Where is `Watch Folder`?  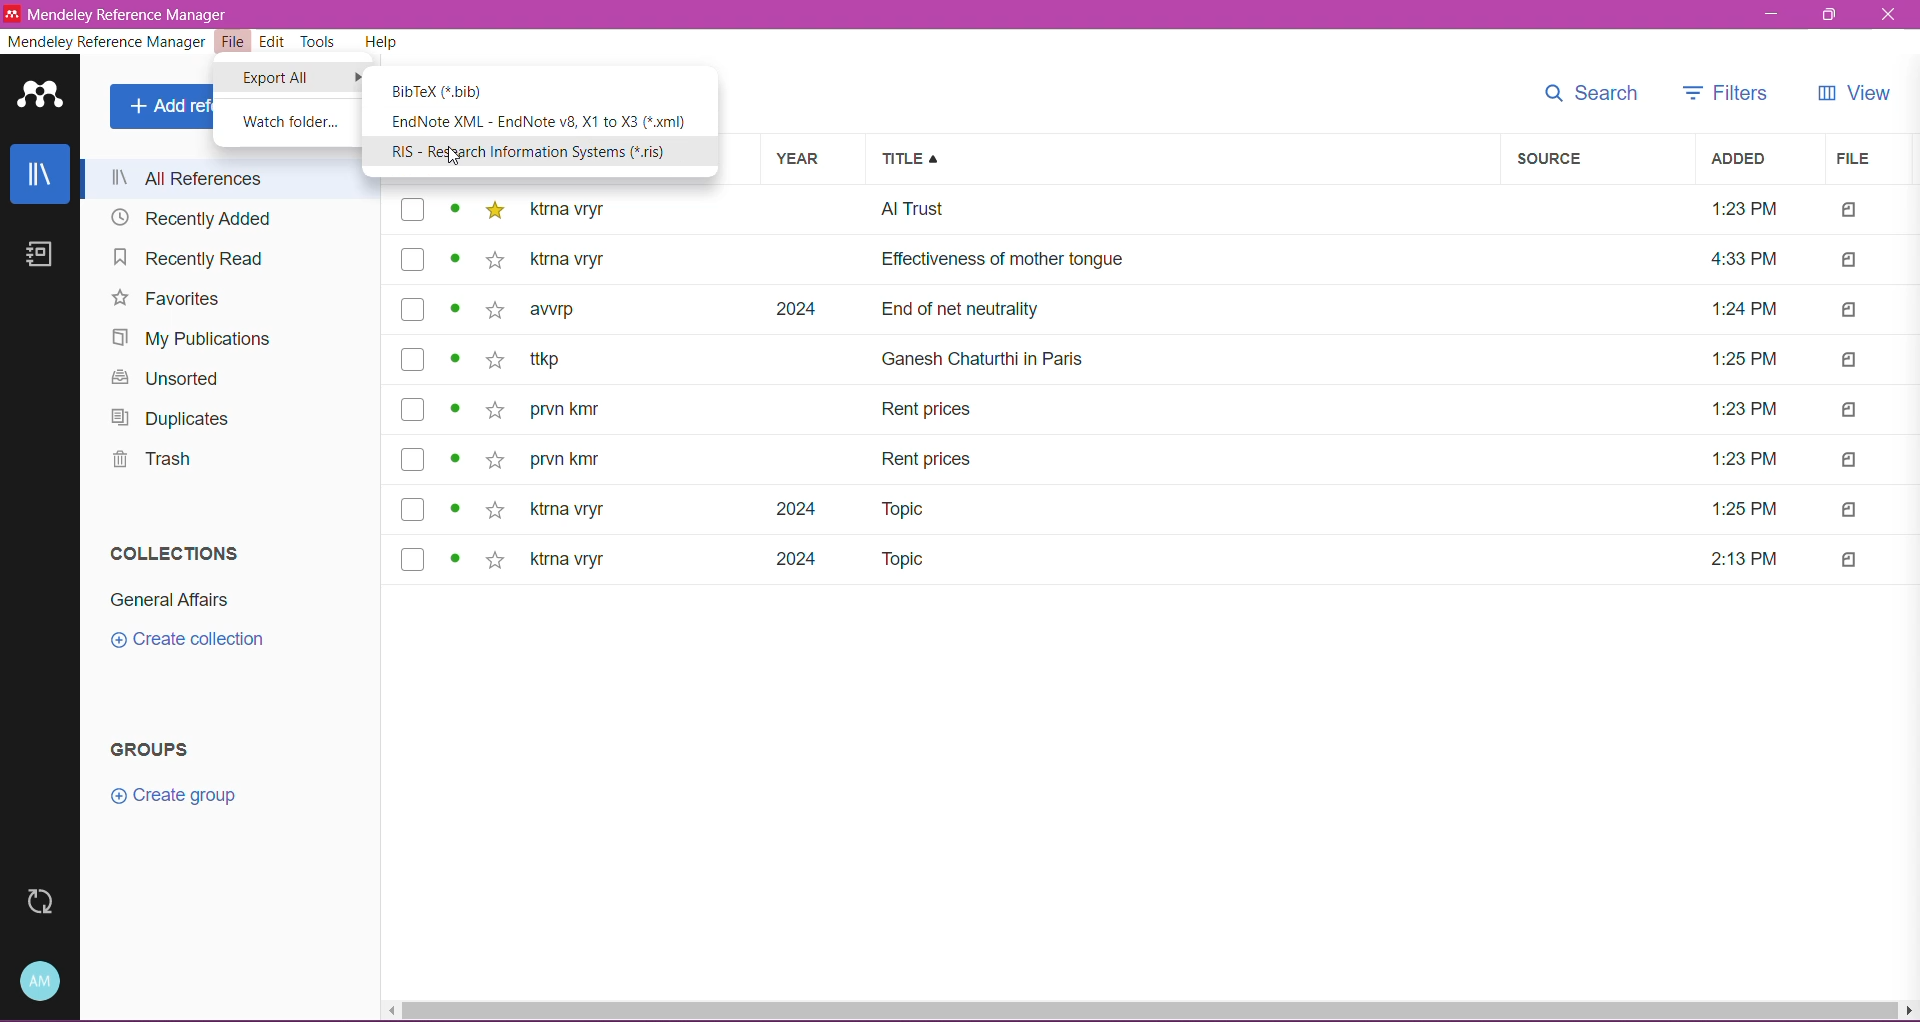 Watch Folder is located at coordinates (289, 123).